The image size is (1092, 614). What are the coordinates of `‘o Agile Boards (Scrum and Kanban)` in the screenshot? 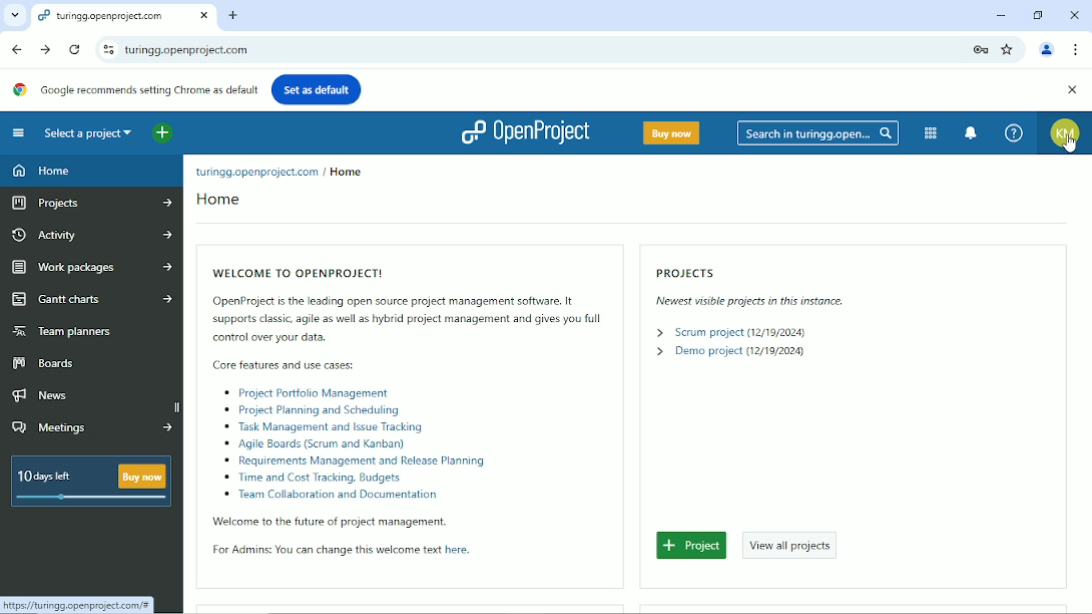 It's located at (315, 443).